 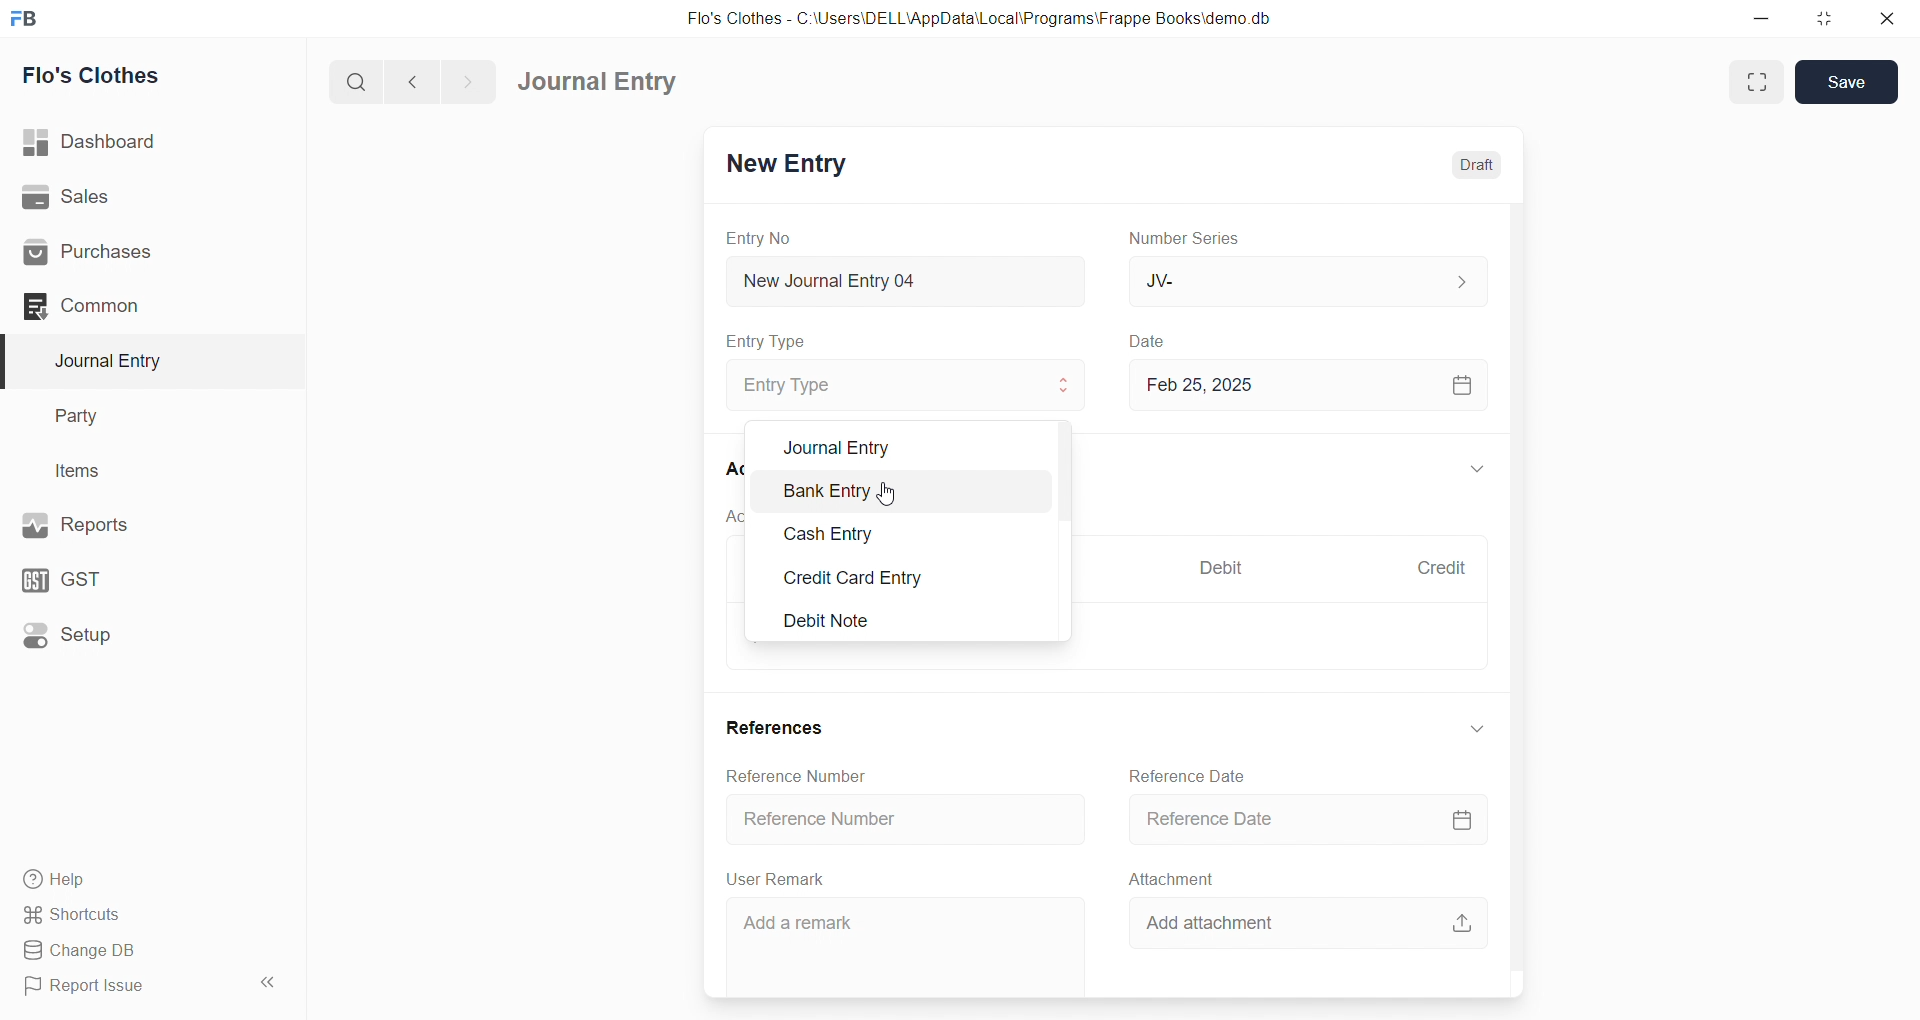 I want to click on Report Issue, so click(x=124, y=986).